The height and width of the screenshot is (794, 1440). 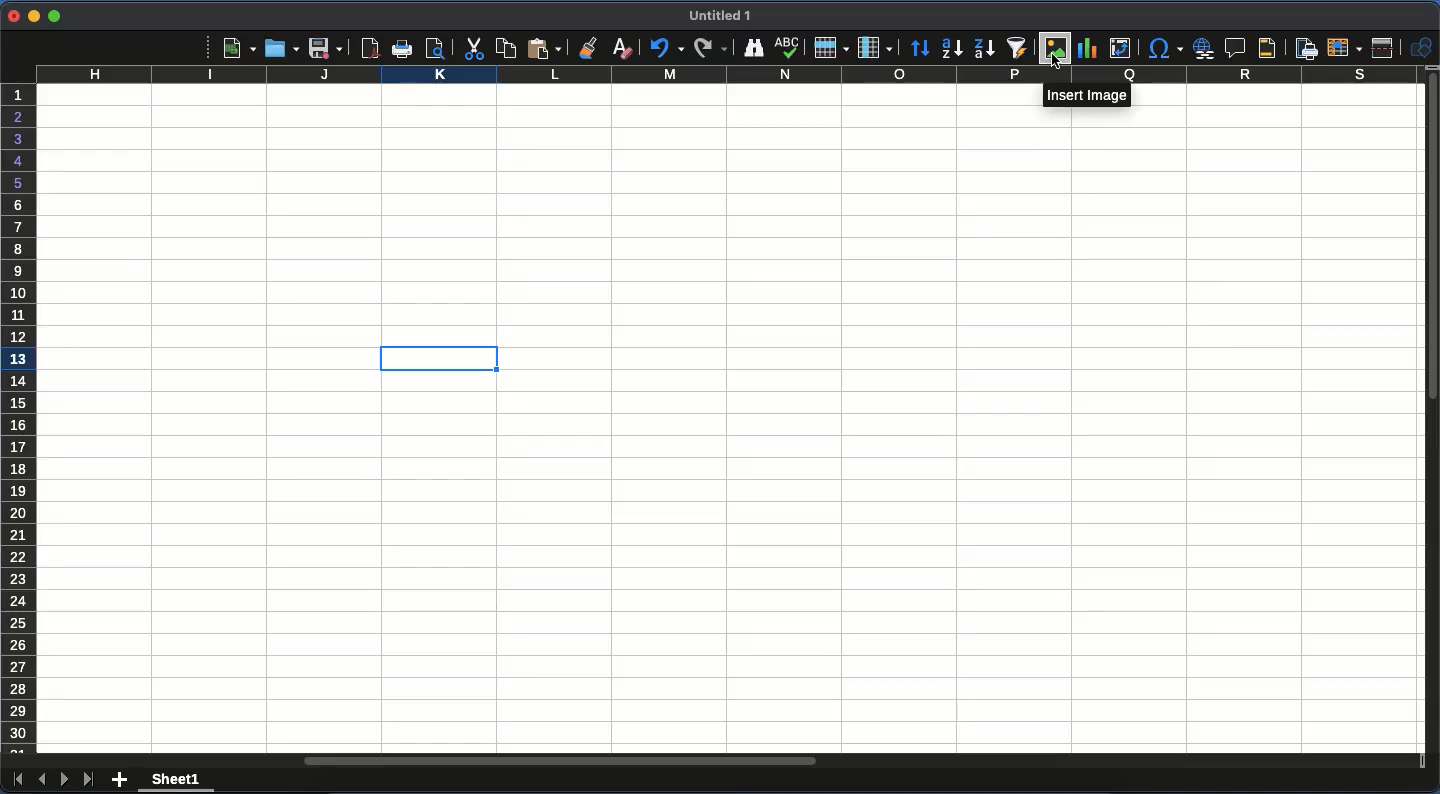 I want to click on image, so click(x=1057, y=48).